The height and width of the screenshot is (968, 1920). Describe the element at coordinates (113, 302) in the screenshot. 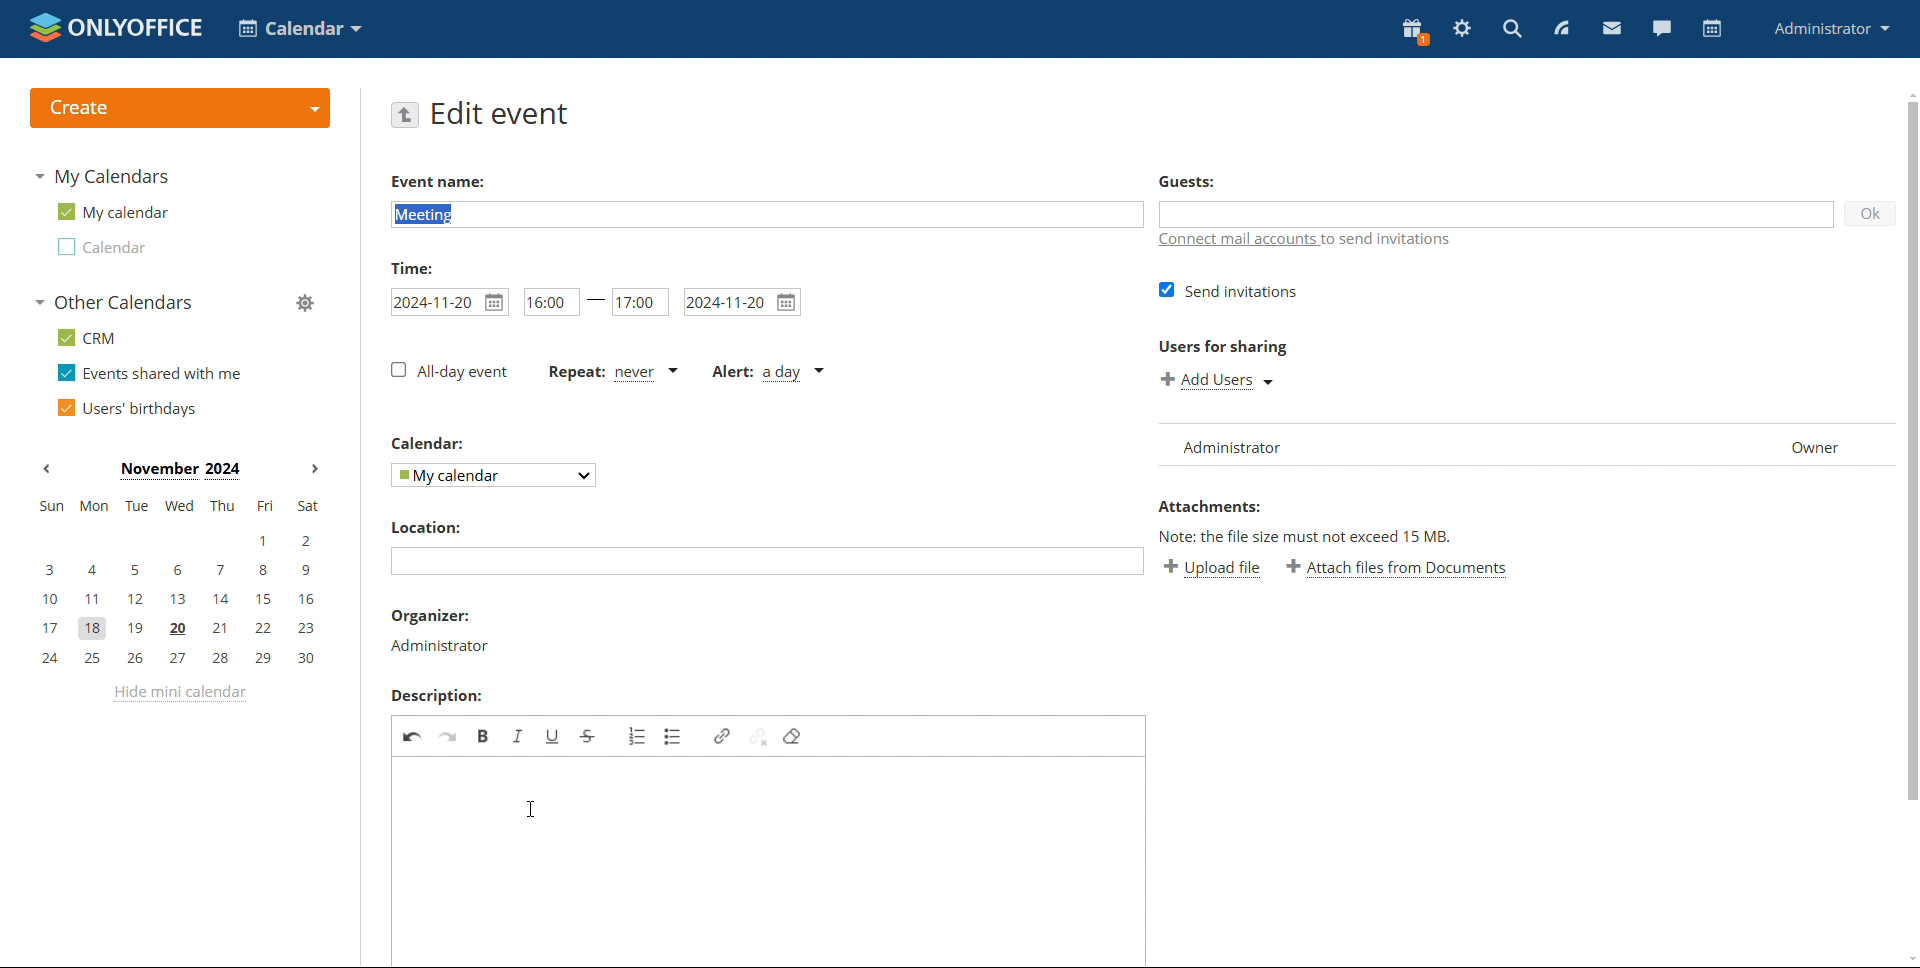

I see `other calendars` at that location.